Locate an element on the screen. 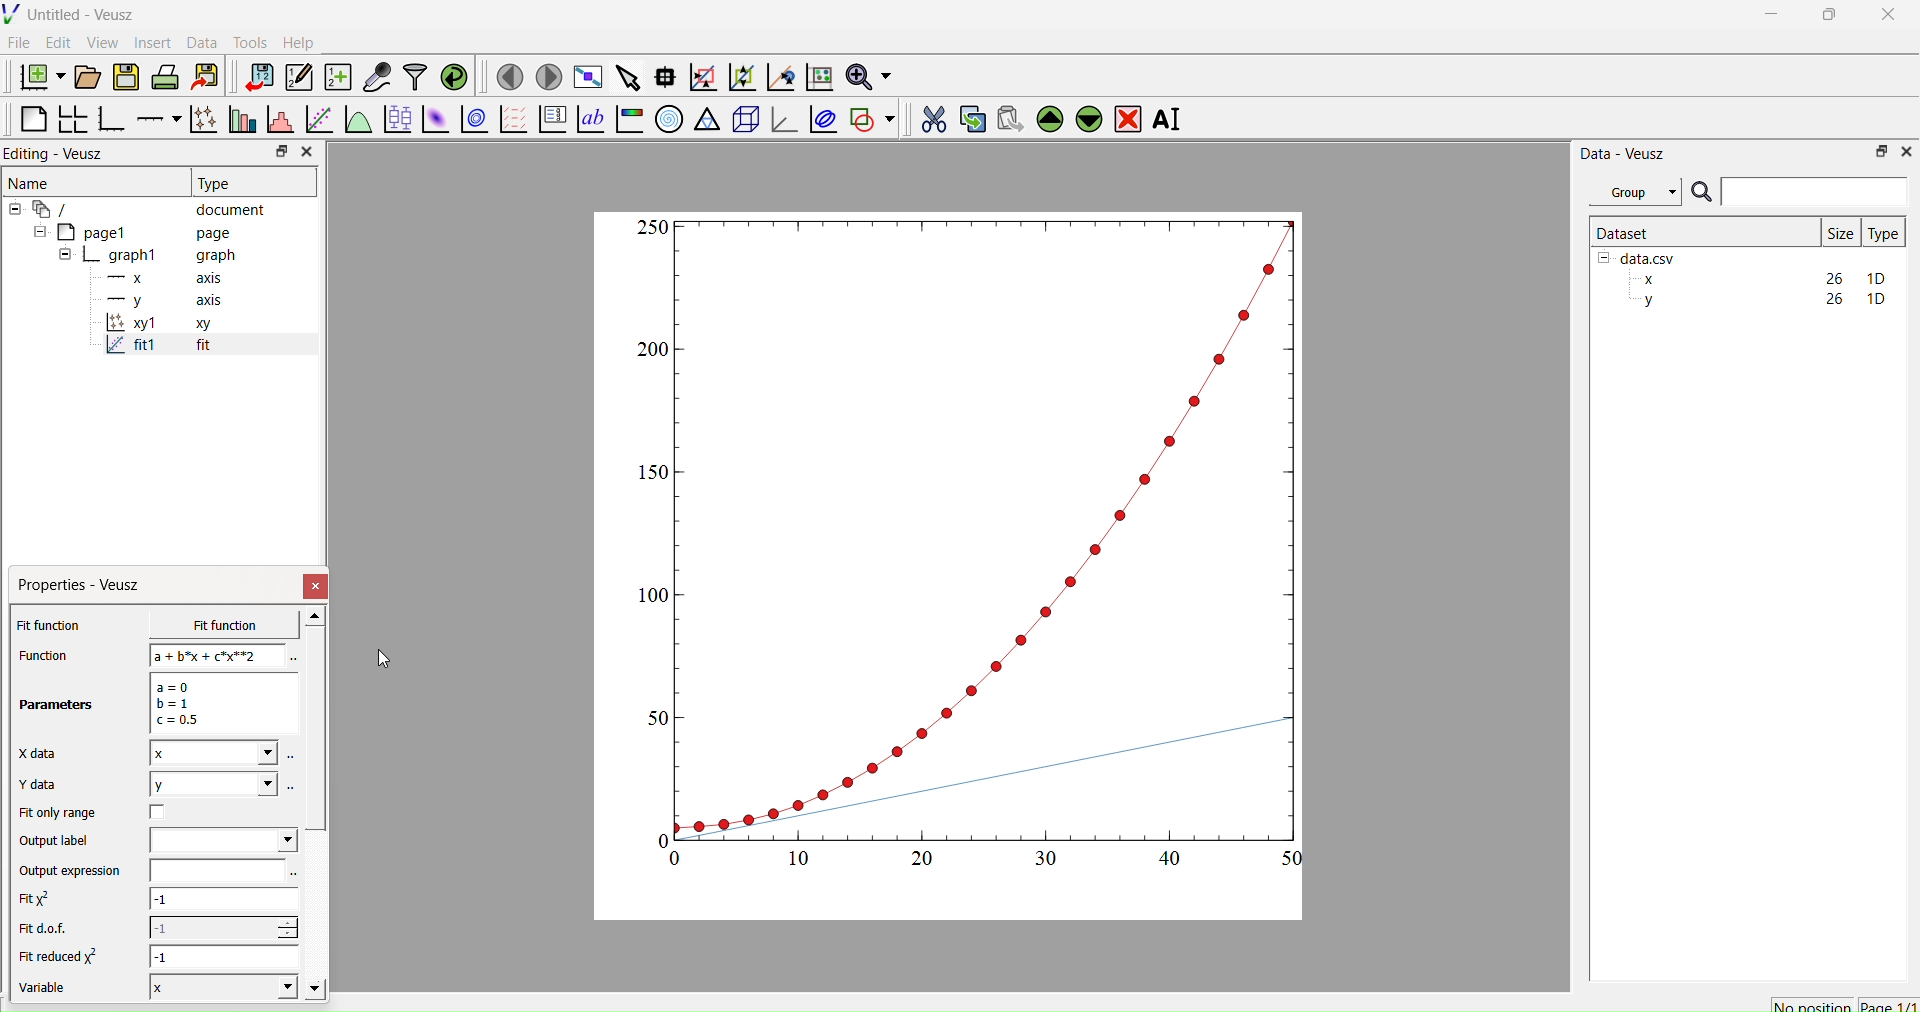 The width and height of the screenshot is (1920, 1012). Type is located at coordinates (1883, 233).